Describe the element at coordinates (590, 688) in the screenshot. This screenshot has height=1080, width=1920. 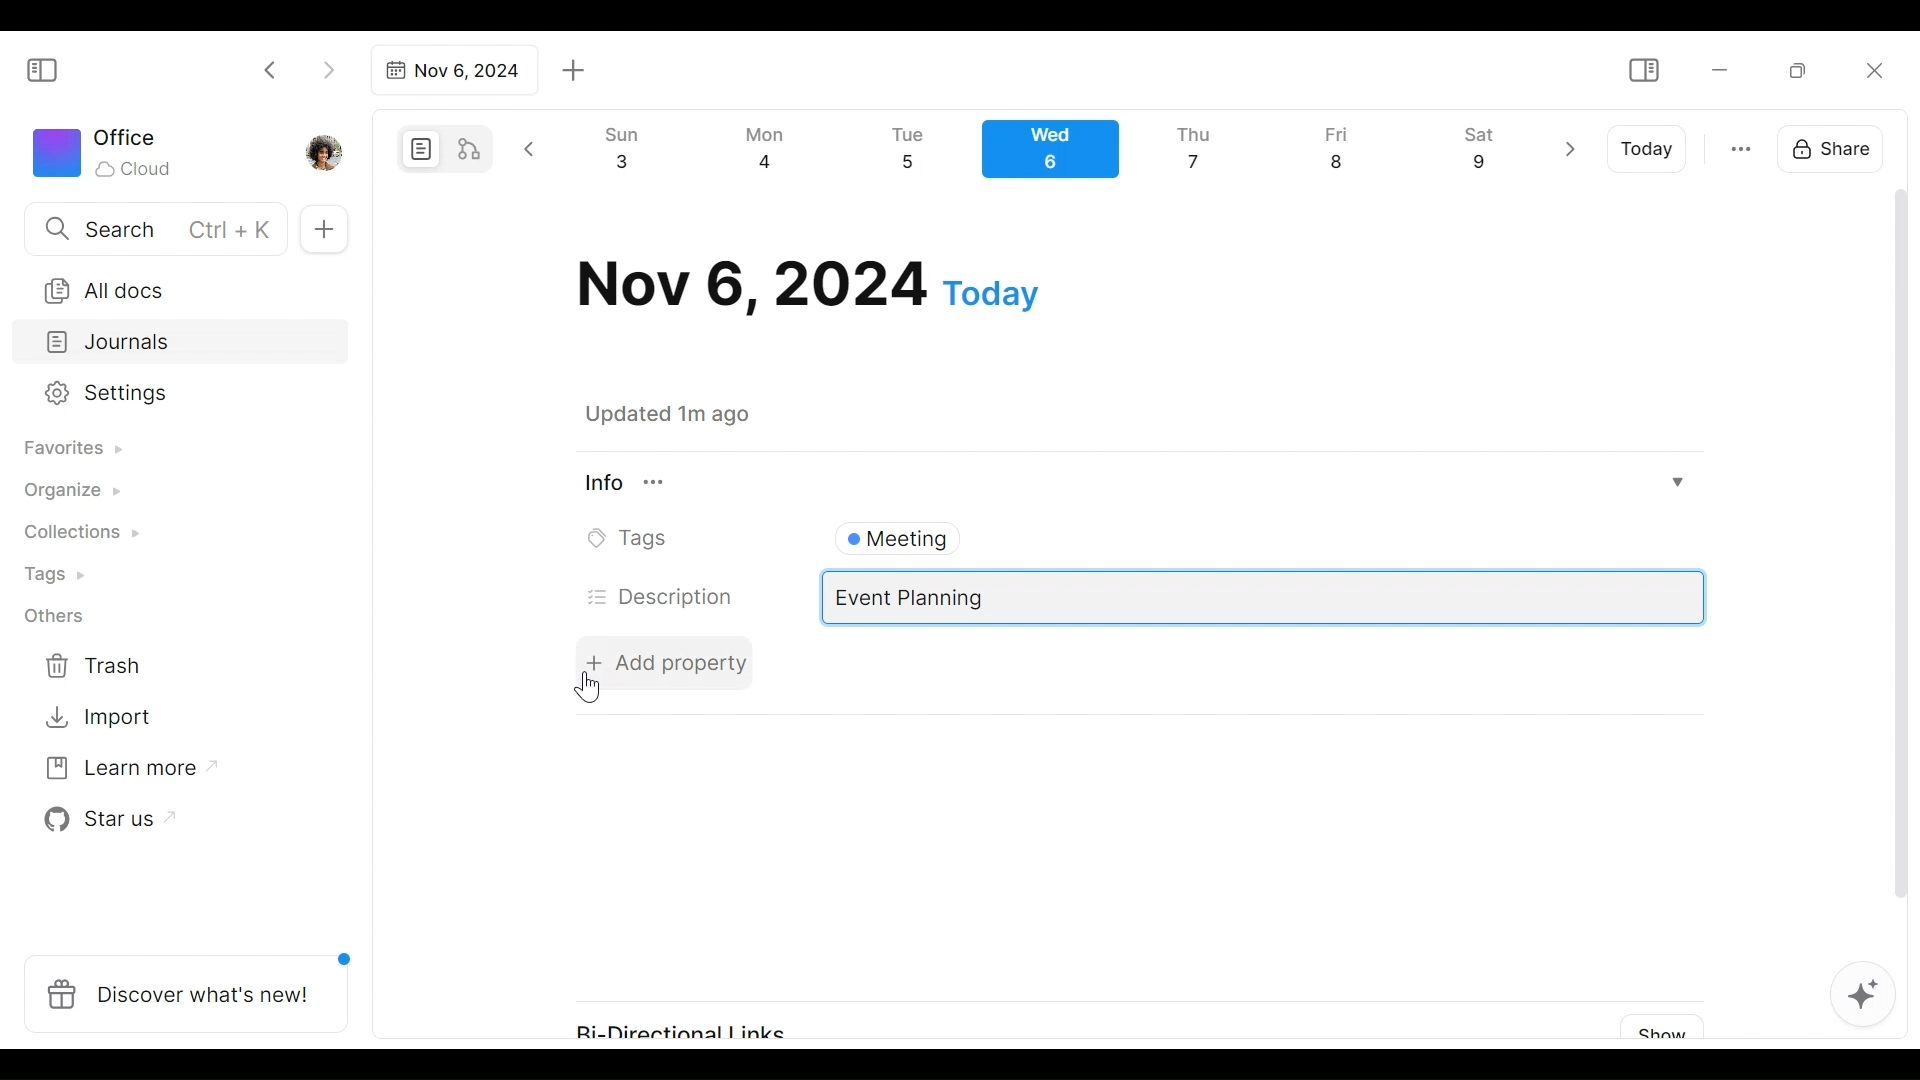
I see `cursor` at that location.